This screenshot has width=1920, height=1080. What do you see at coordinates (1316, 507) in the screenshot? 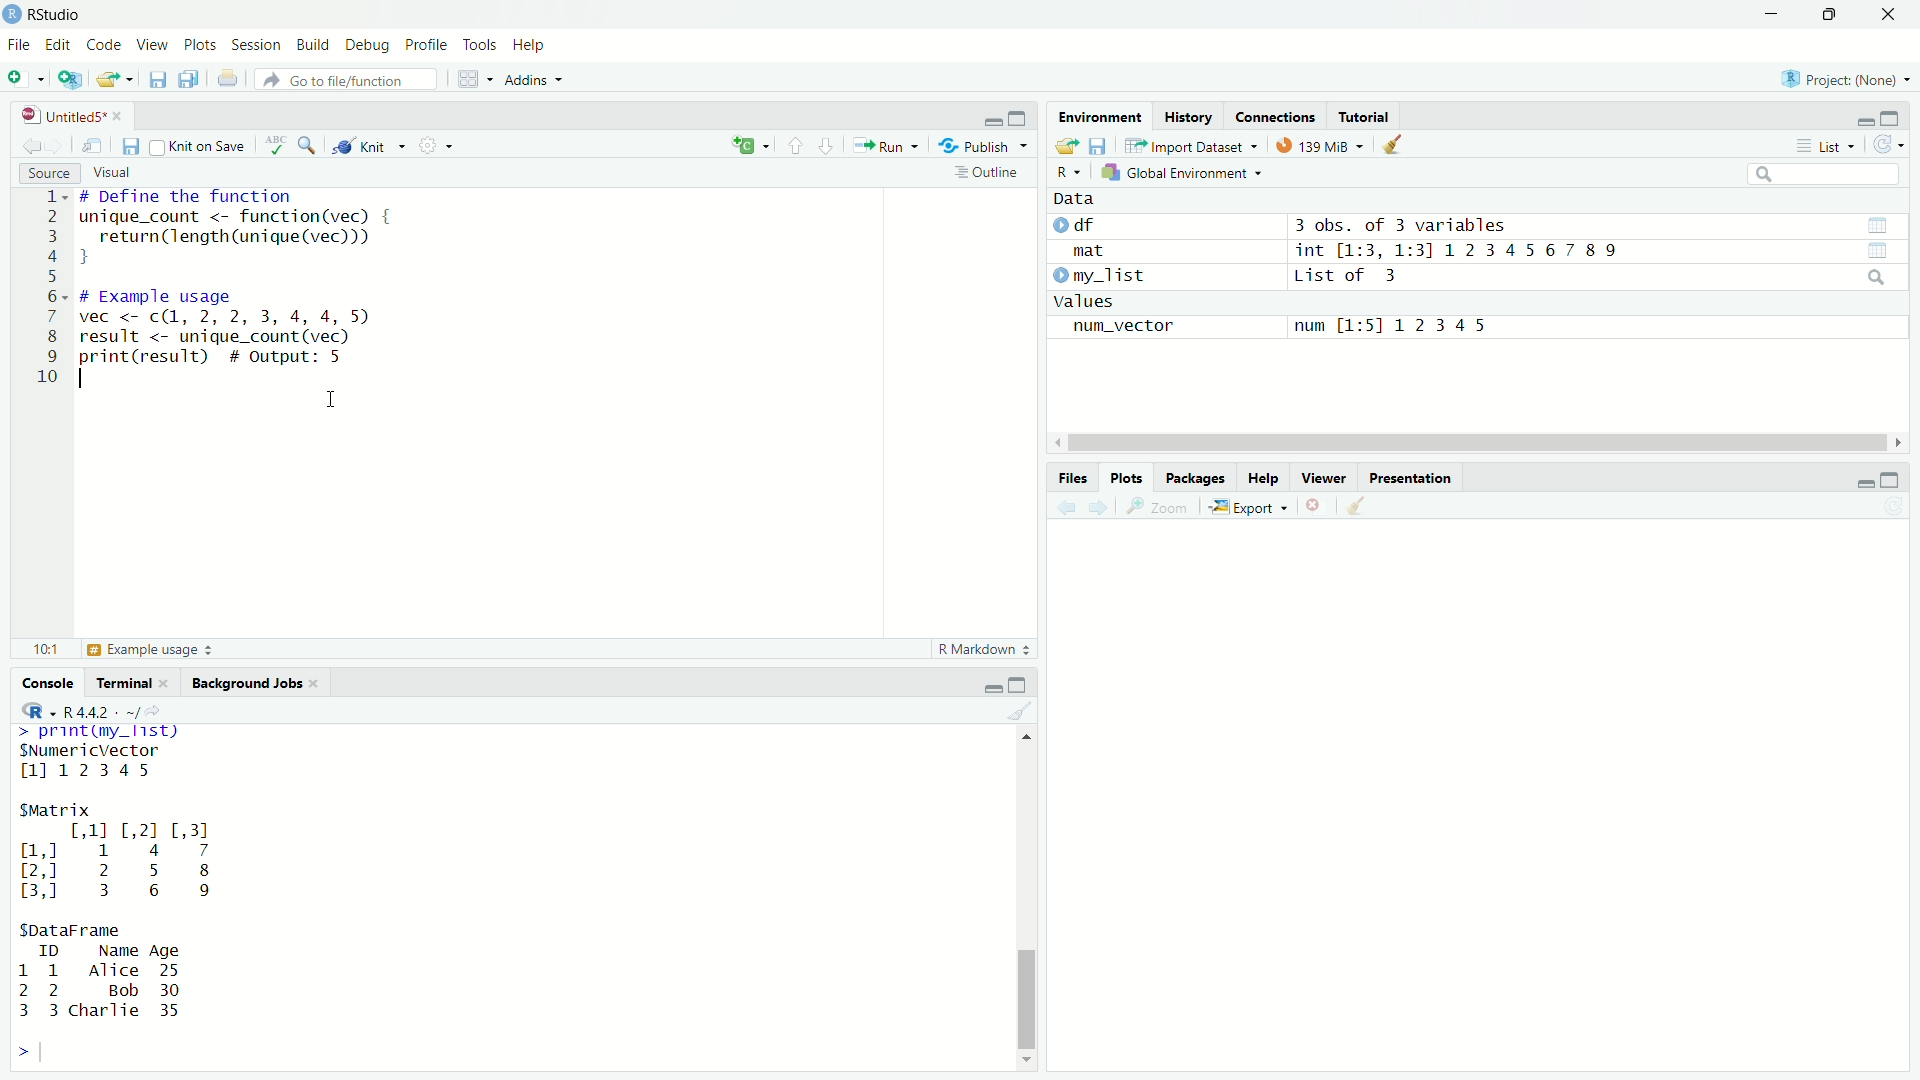
I see `clear current plot` at bounding box center [1316, 507].